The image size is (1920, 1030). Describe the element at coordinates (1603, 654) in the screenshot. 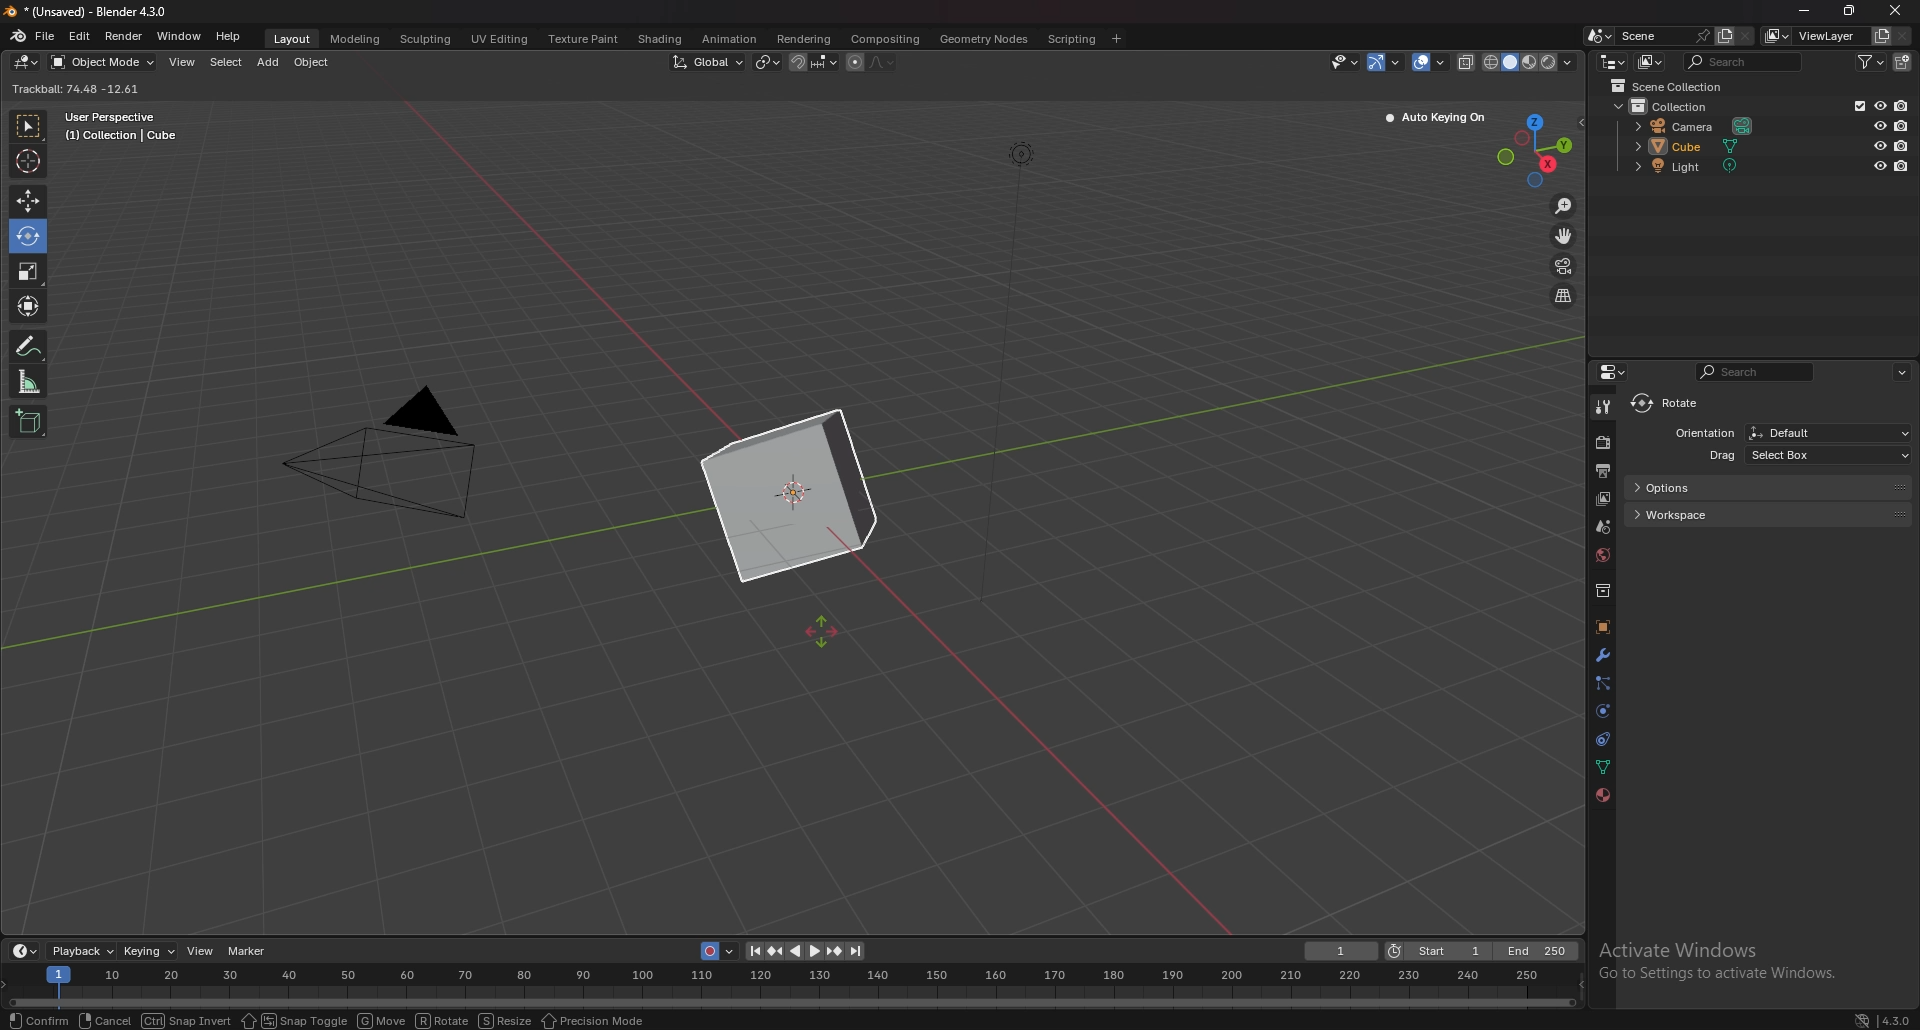

I see `modifier` at that location.